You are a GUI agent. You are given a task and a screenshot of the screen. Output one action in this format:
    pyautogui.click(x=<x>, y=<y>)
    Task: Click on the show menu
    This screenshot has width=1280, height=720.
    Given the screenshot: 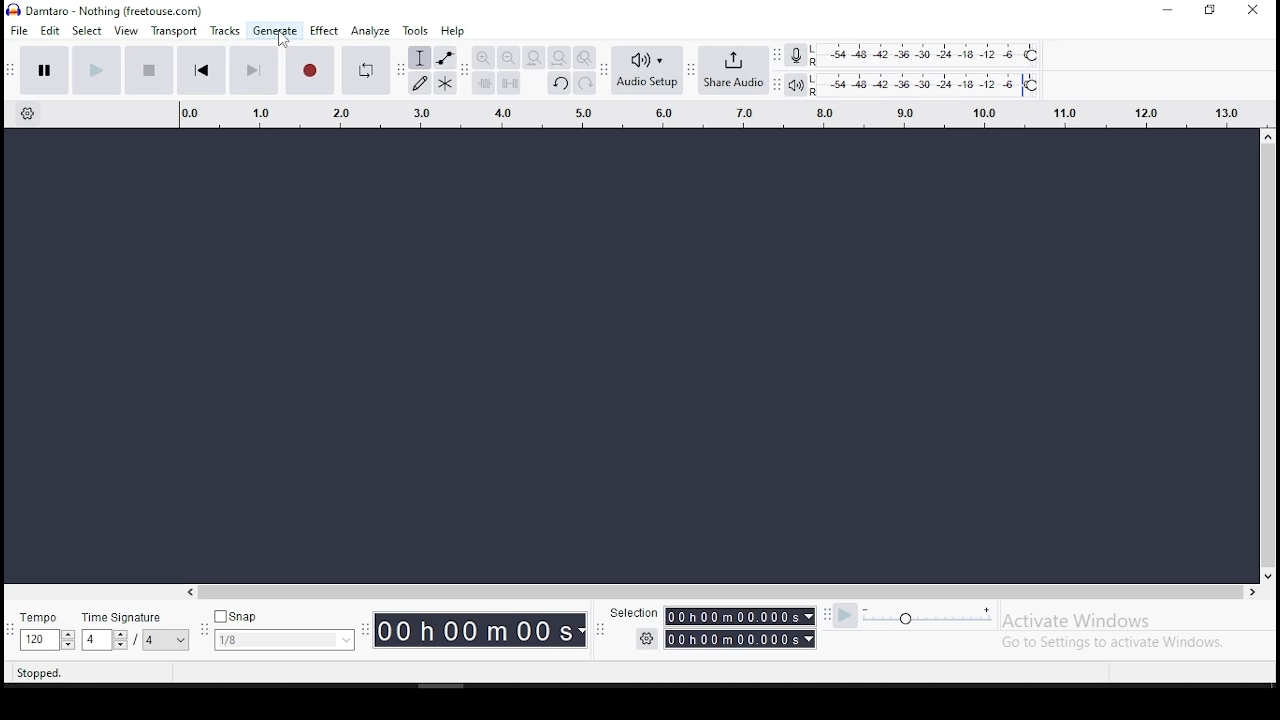 What is the action you would take?
    pyautogui.click(x=600, y=635)
    